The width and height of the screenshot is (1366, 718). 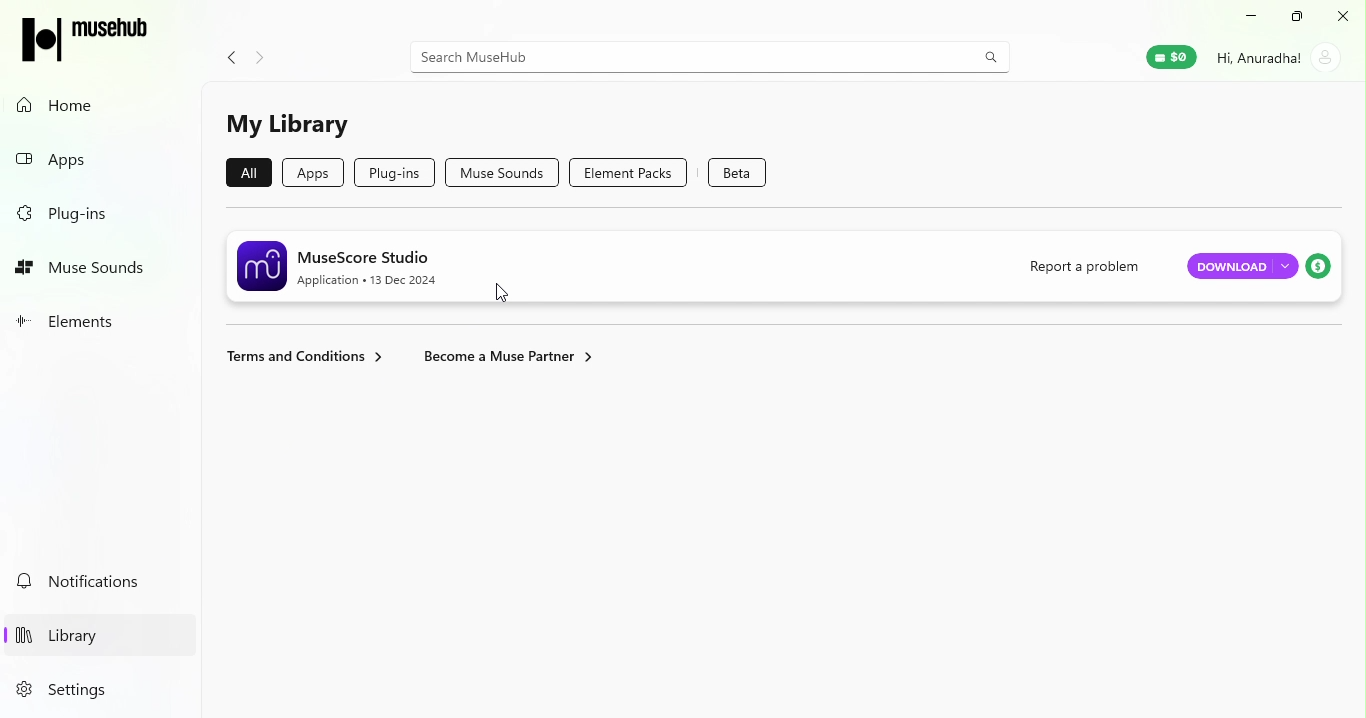 What do you see at coordinates (1285, 265) in the screenshot?
I see `Drop down` at bounding box center [1285, 265].